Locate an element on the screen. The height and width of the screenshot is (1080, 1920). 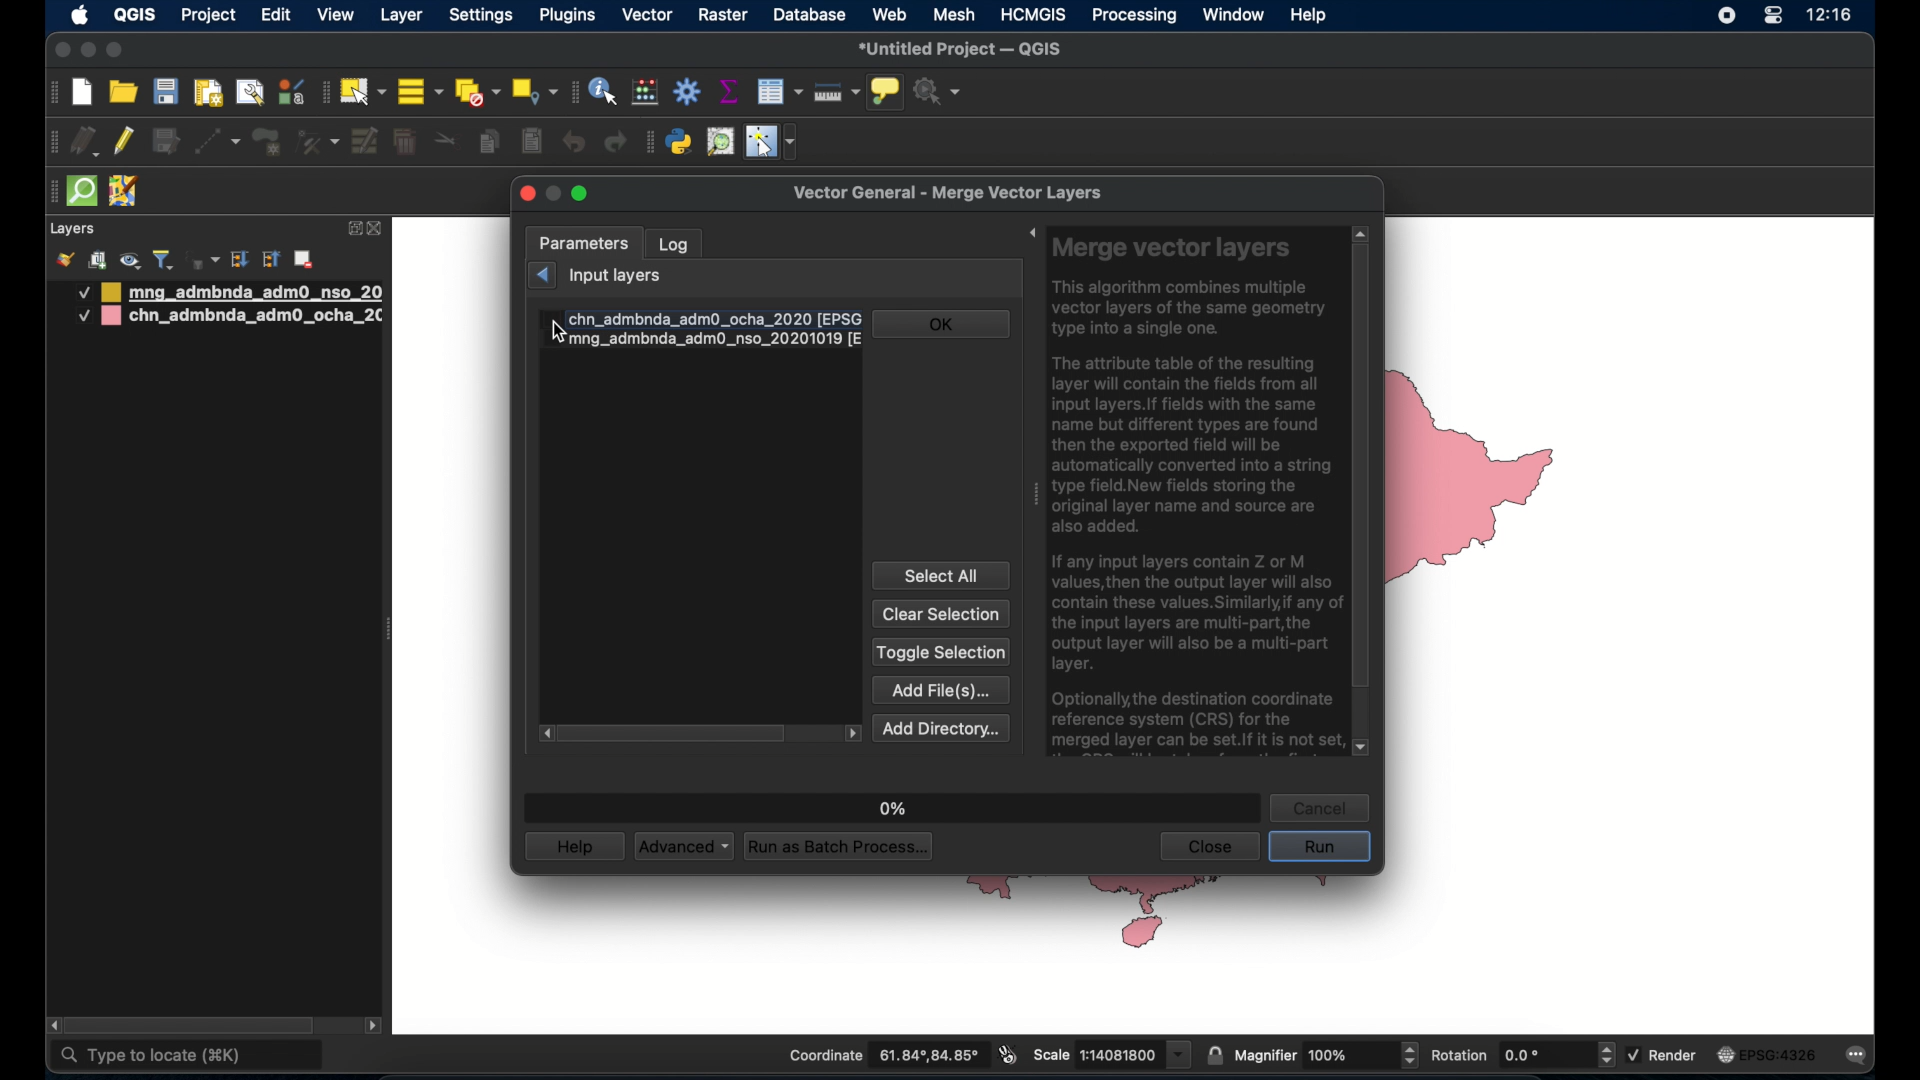
save project is located at coordinates (165, 93).